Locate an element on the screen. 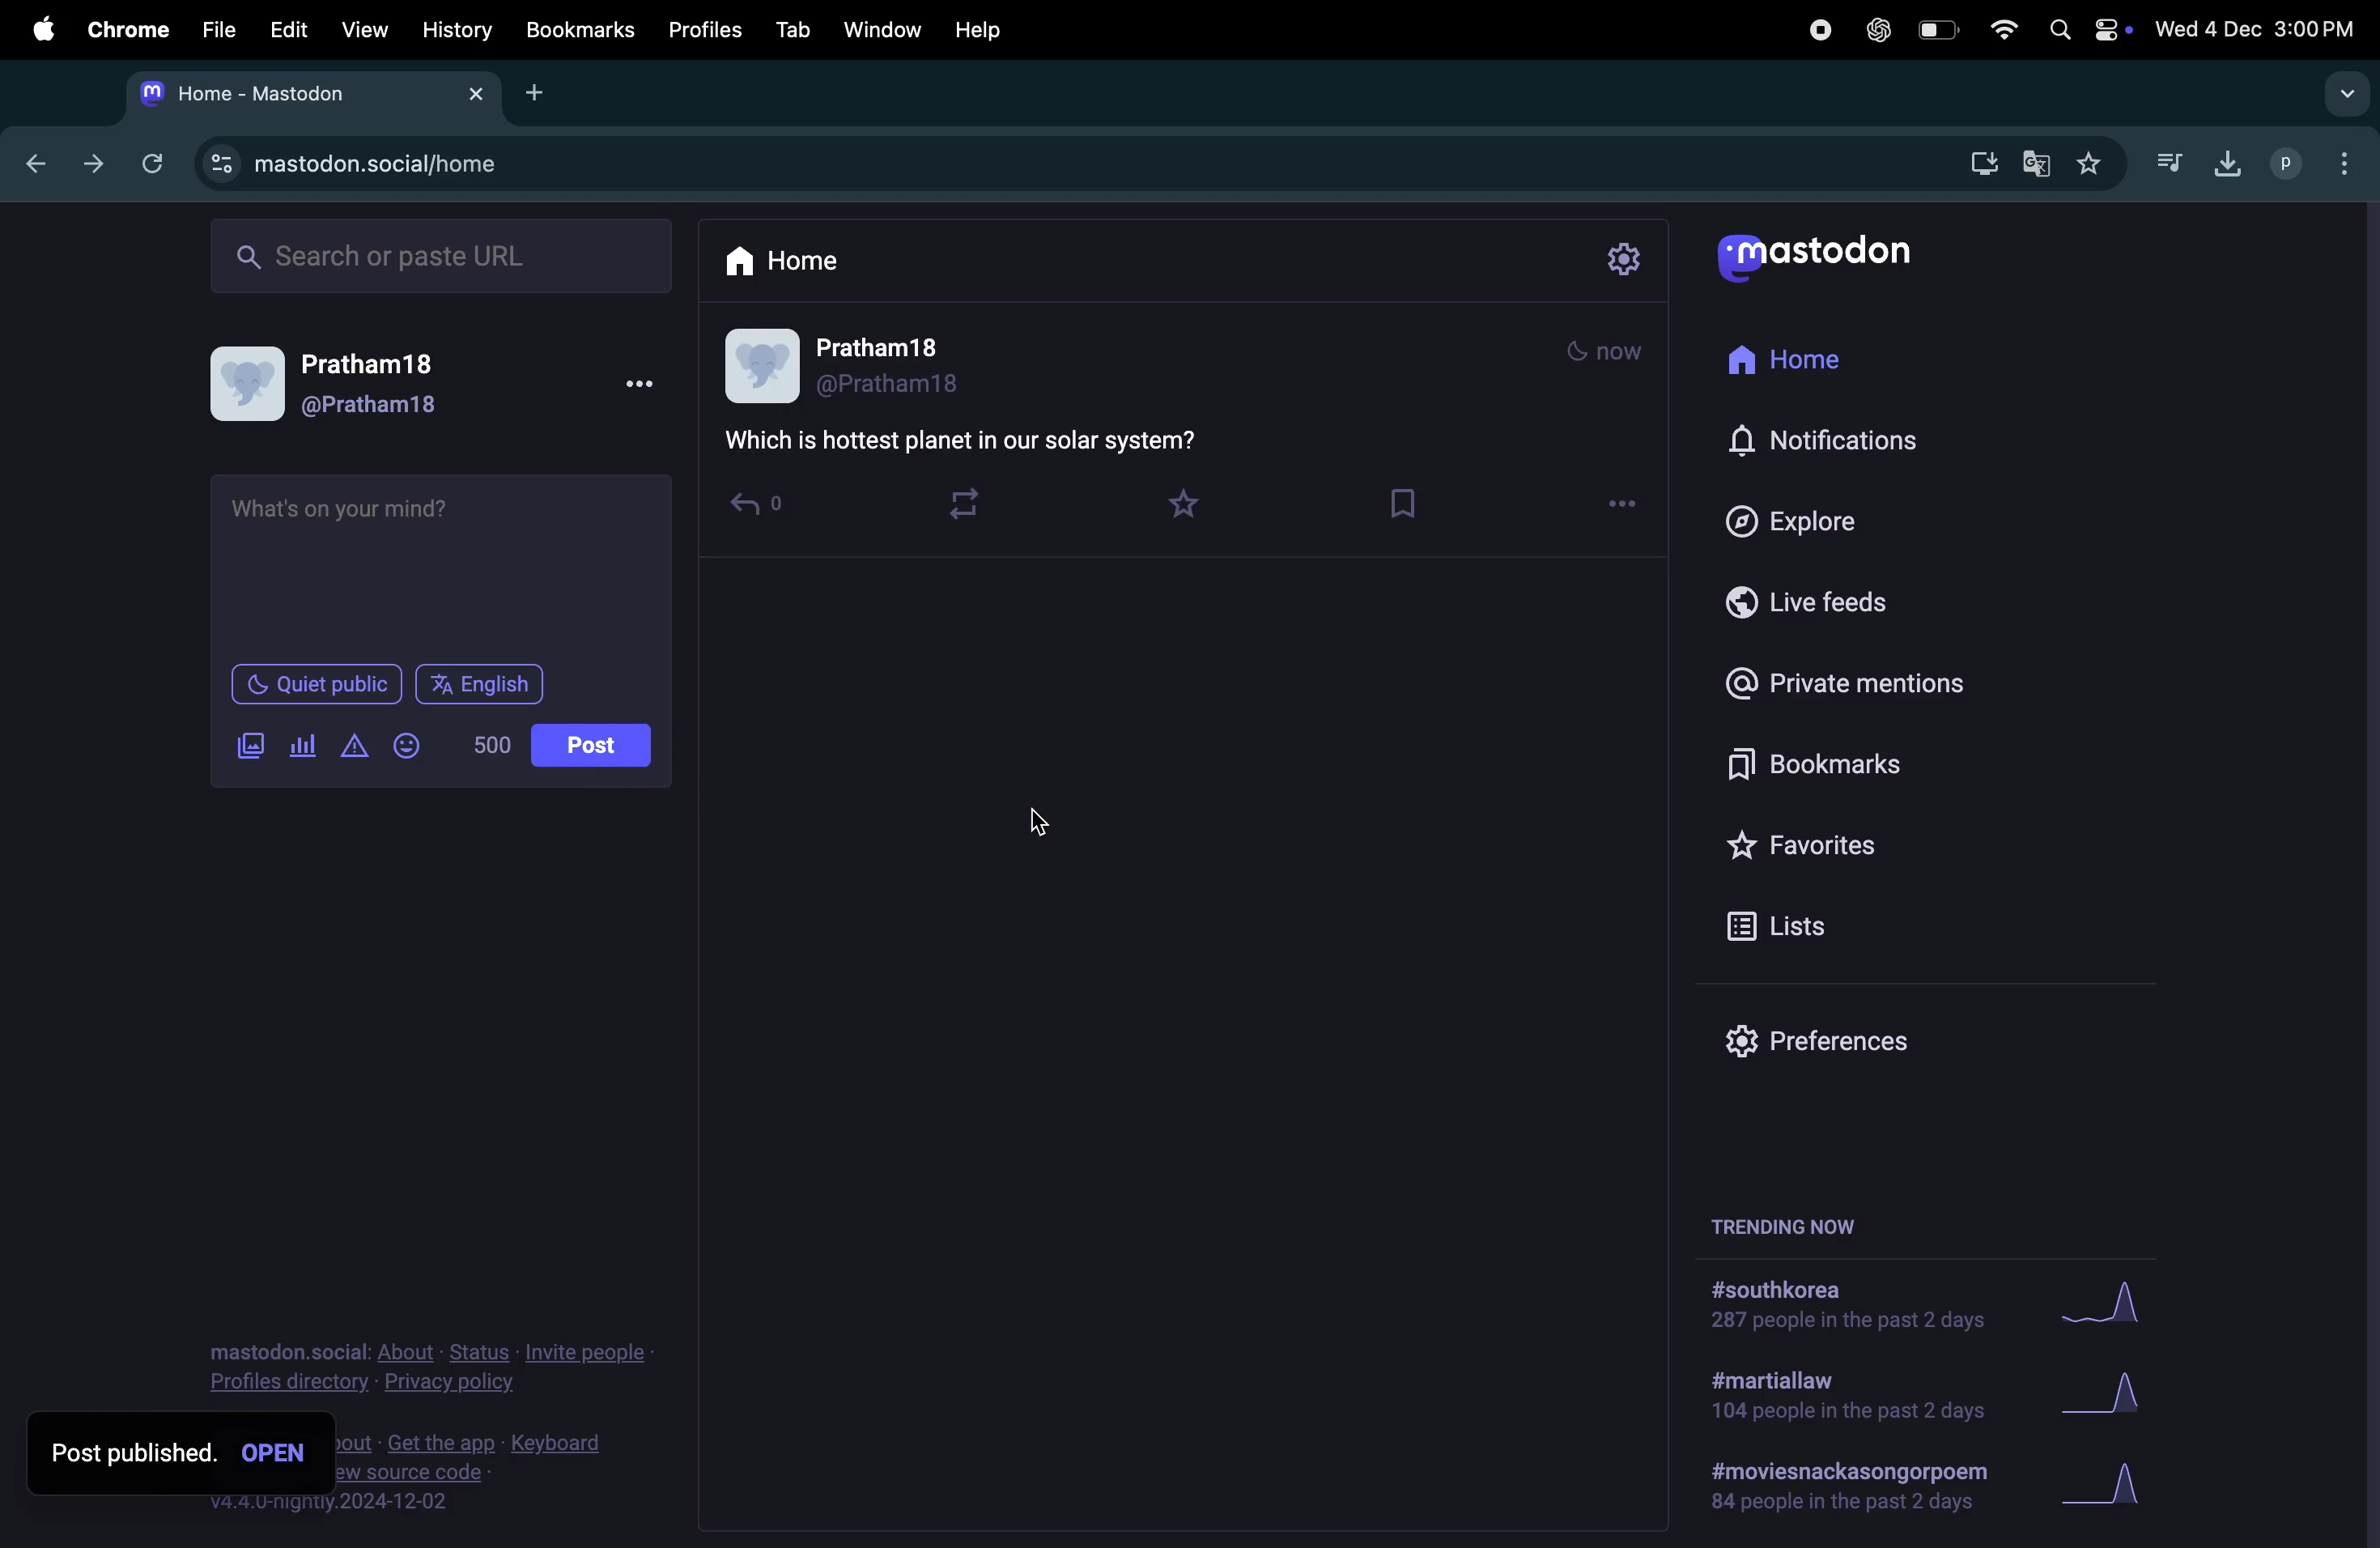 The width and height of the screenshot is (2380, 1548). mastodon url is located at coordinates (389, 163).